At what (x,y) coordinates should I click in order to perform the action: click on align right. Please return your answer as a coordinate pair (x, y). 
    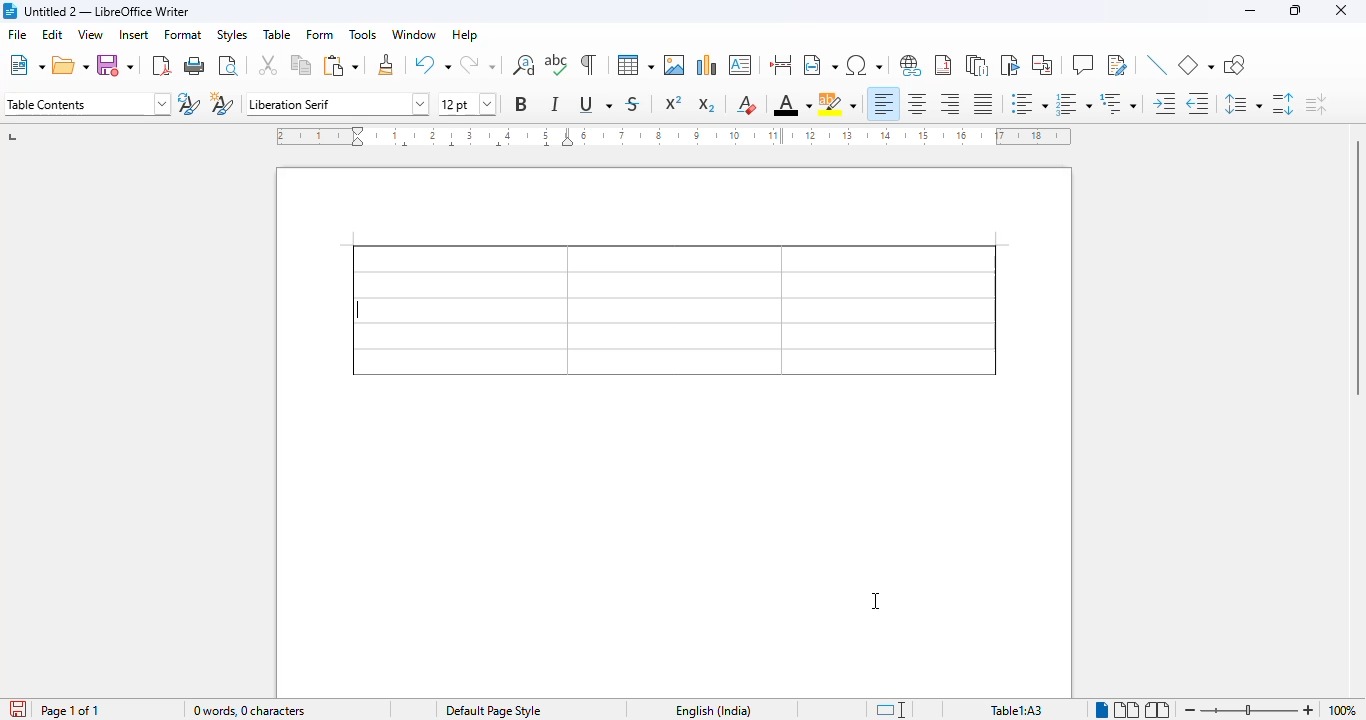
    Looking at the image, I should click on (949, 104).